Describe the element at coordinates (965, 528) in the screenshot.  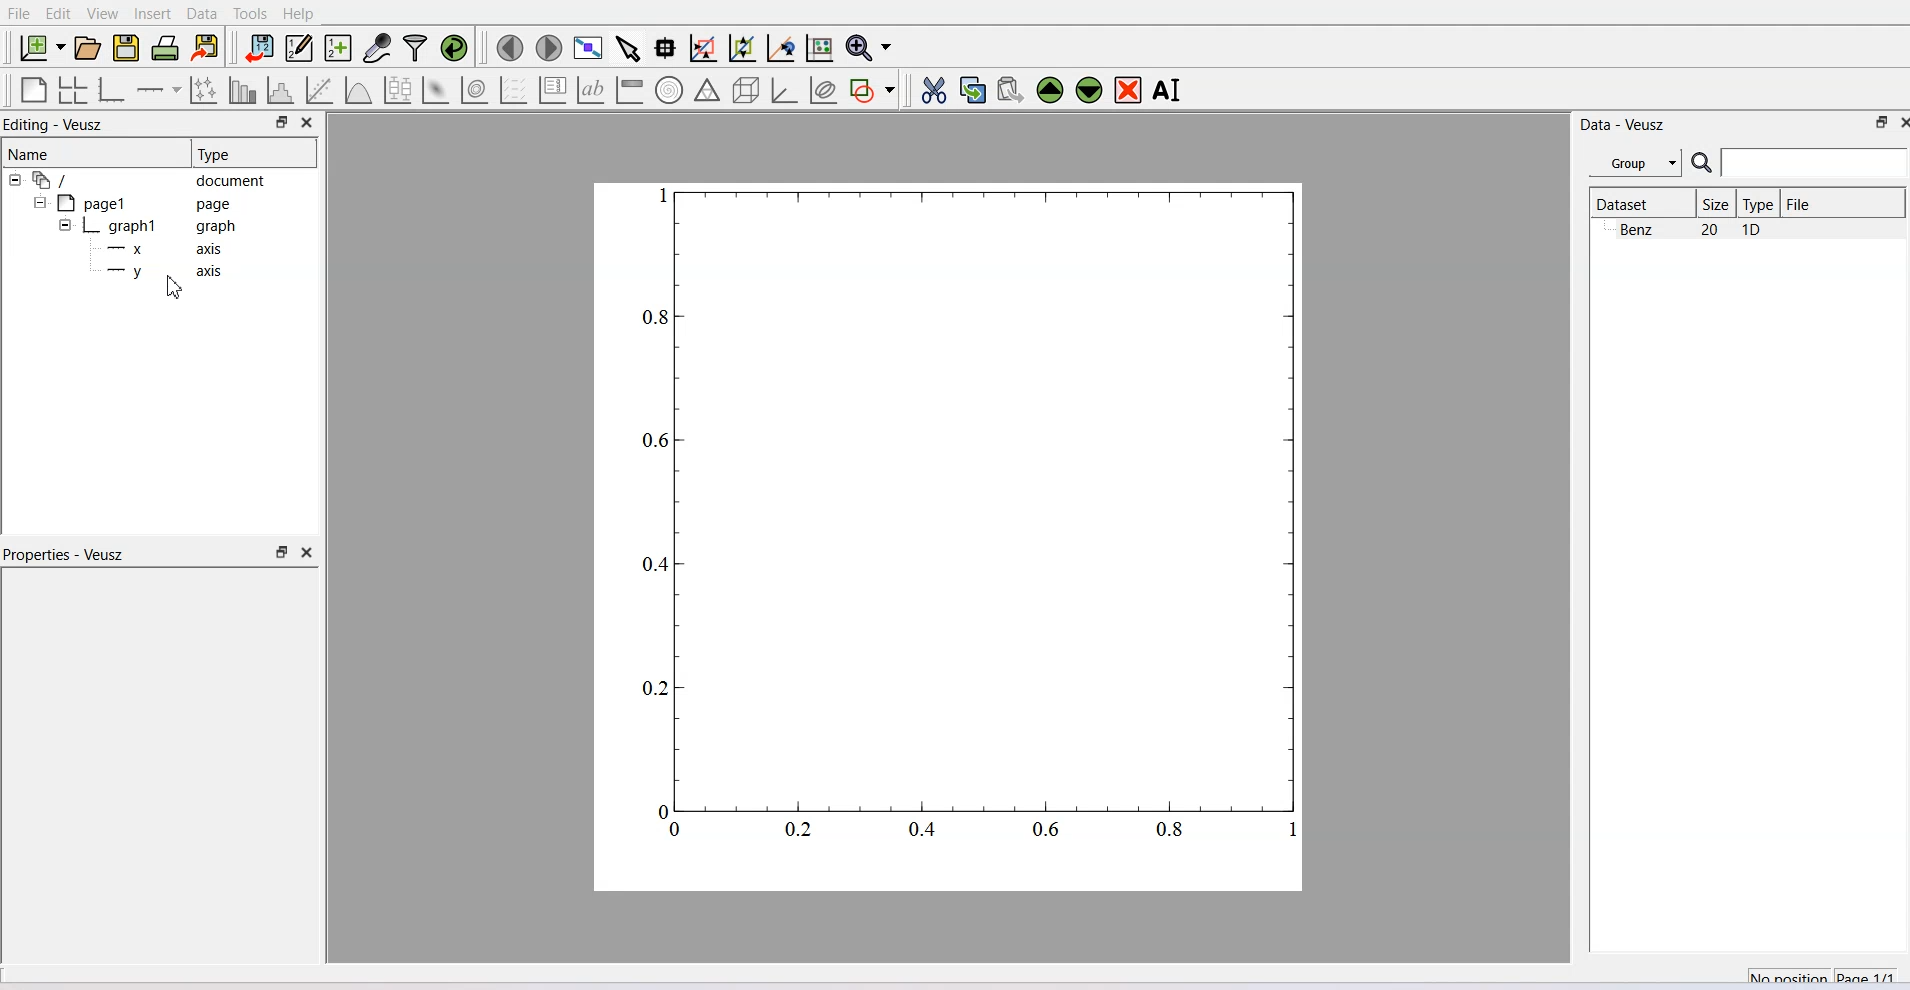
I see `Graph Window` at that location.